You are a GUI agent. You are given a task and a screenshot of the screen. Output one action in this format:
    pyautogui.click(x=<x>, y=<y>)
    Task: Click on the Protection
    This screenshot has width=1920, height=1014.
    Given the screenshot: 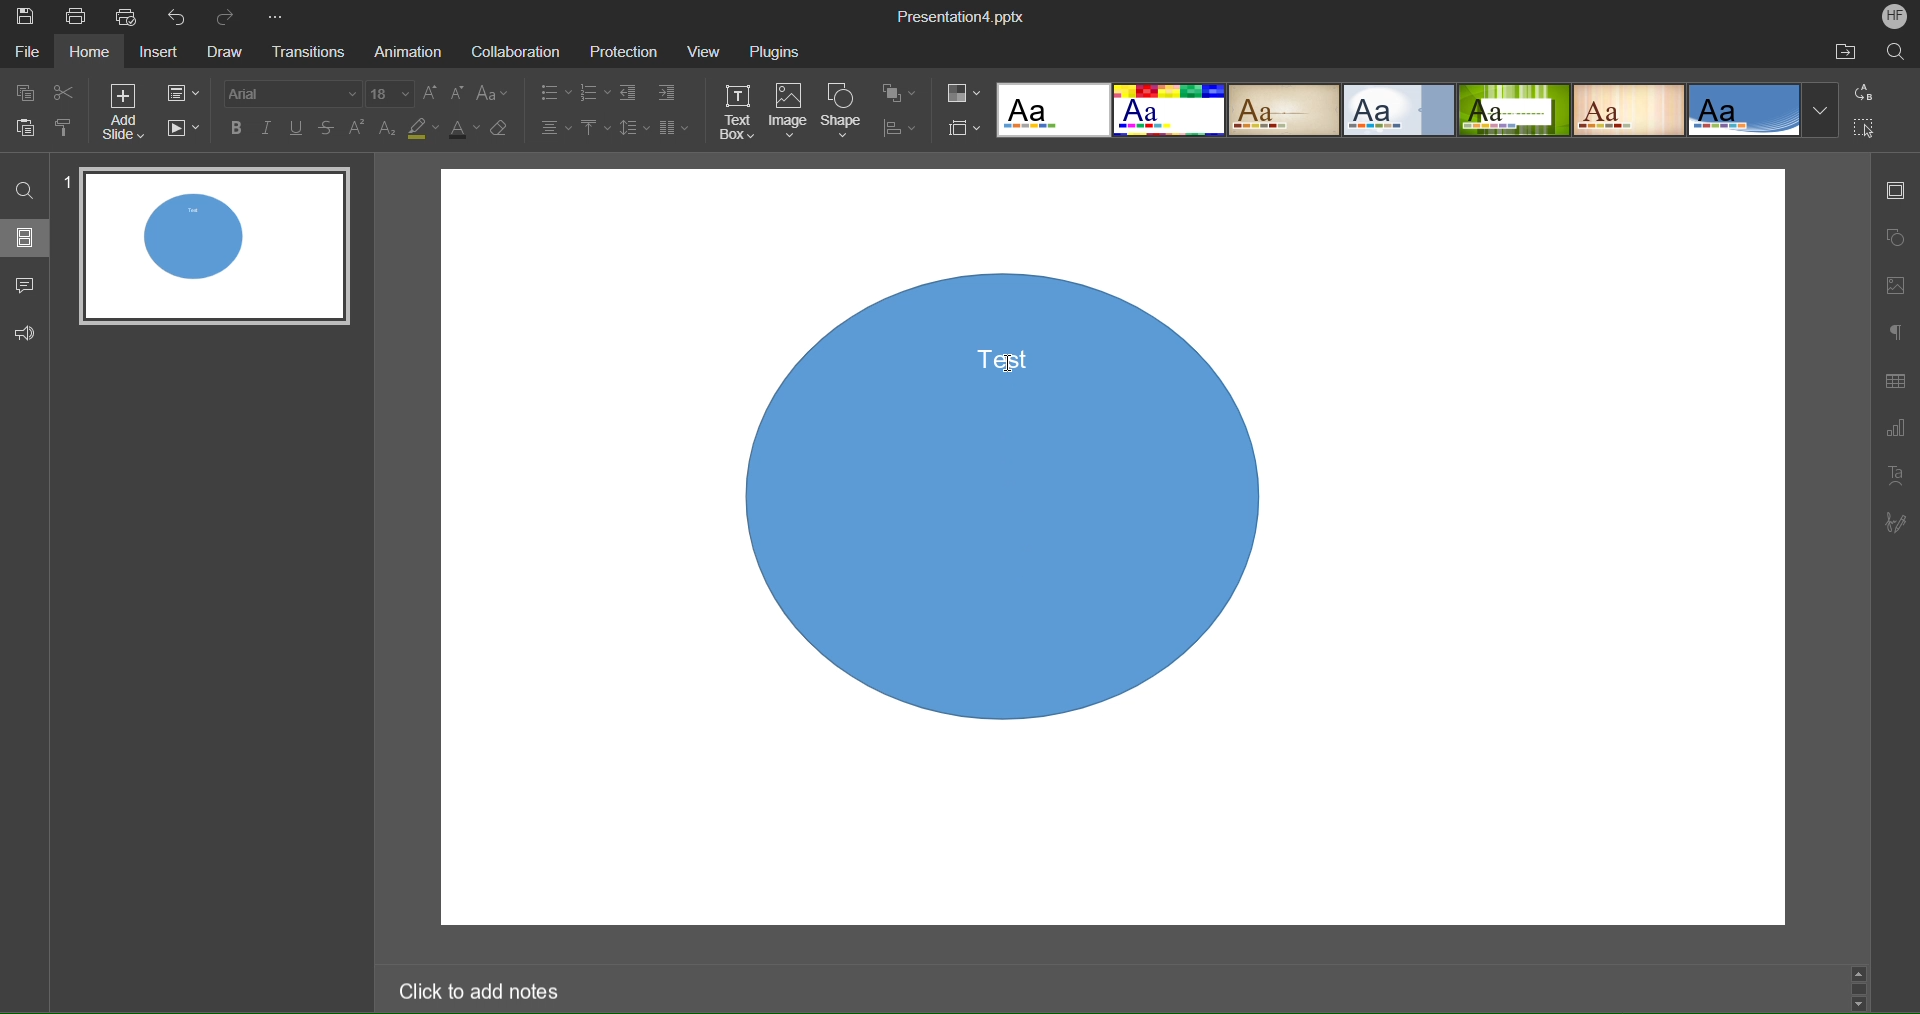 What is the action you would take?
    pyautogui.click(x=629, y=46)
    